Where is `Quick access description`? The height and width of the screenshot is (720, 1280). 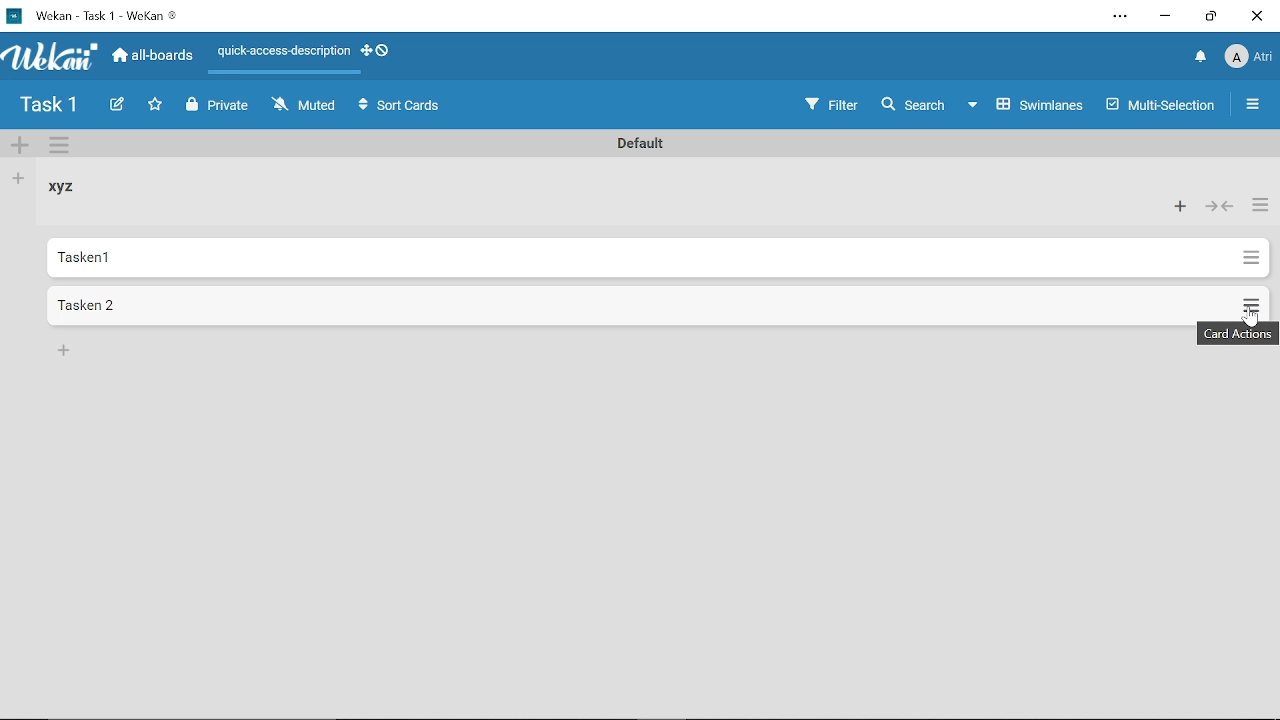
Quick access description is located at coordinates (282, 52).